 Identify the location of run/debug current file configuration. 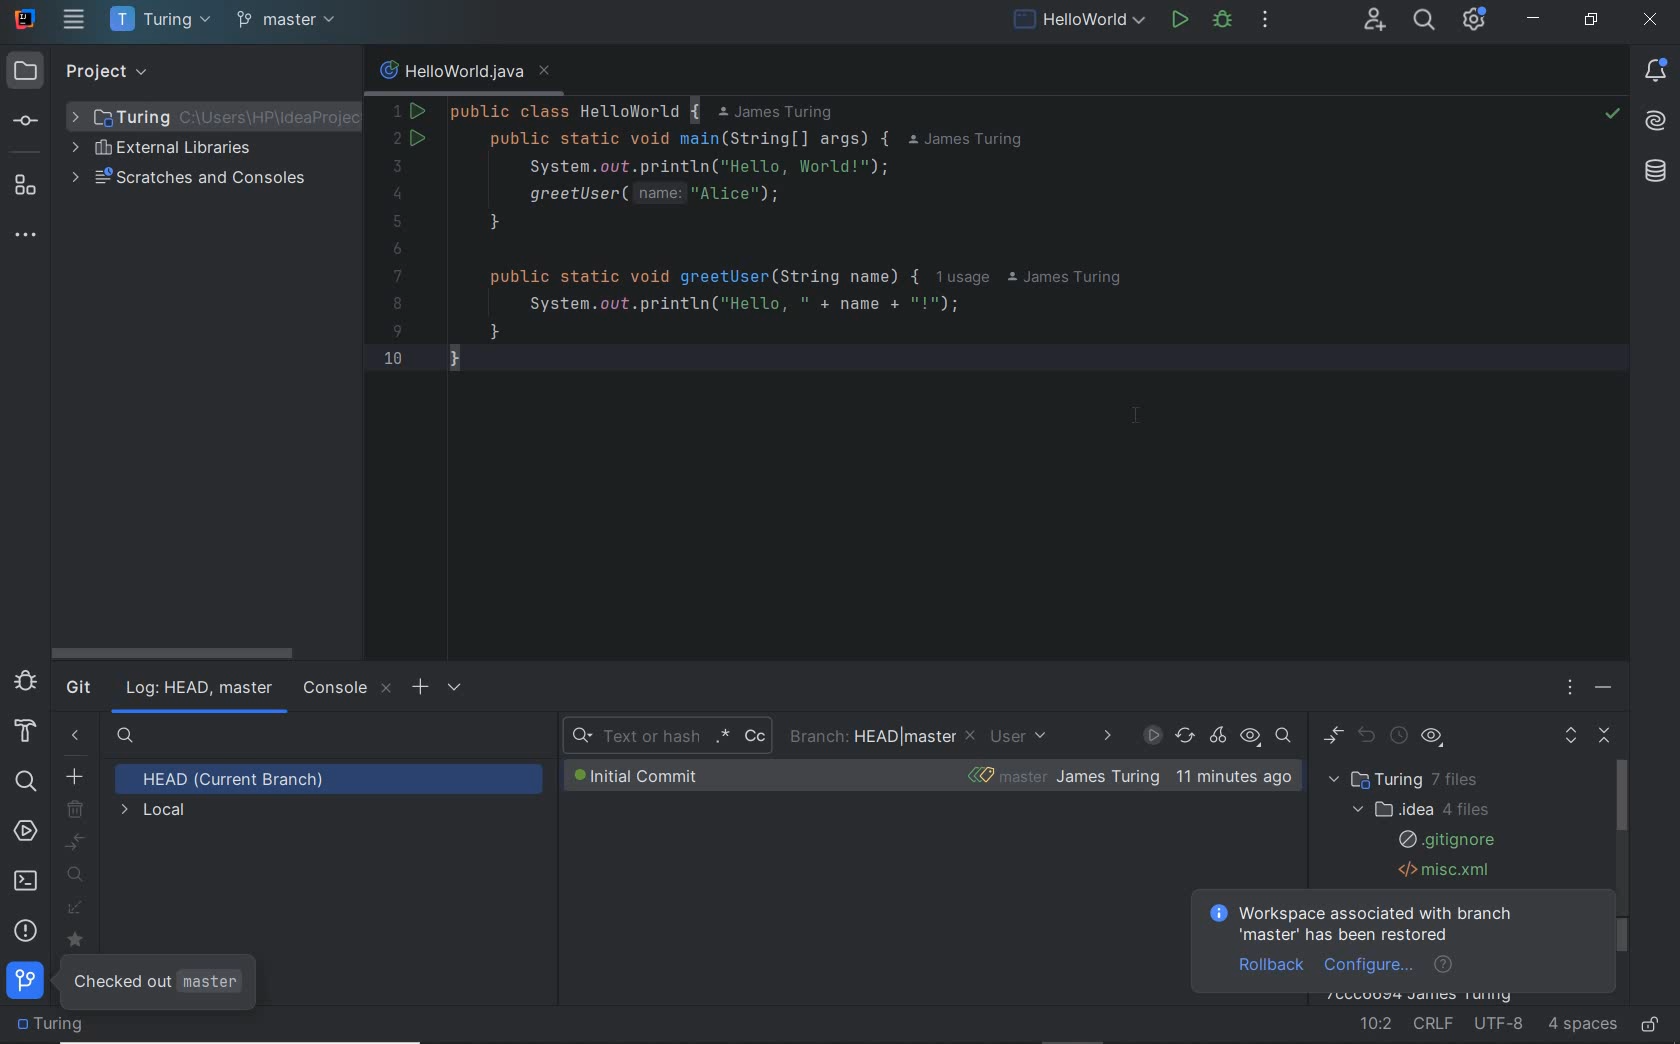
(1077, 17).